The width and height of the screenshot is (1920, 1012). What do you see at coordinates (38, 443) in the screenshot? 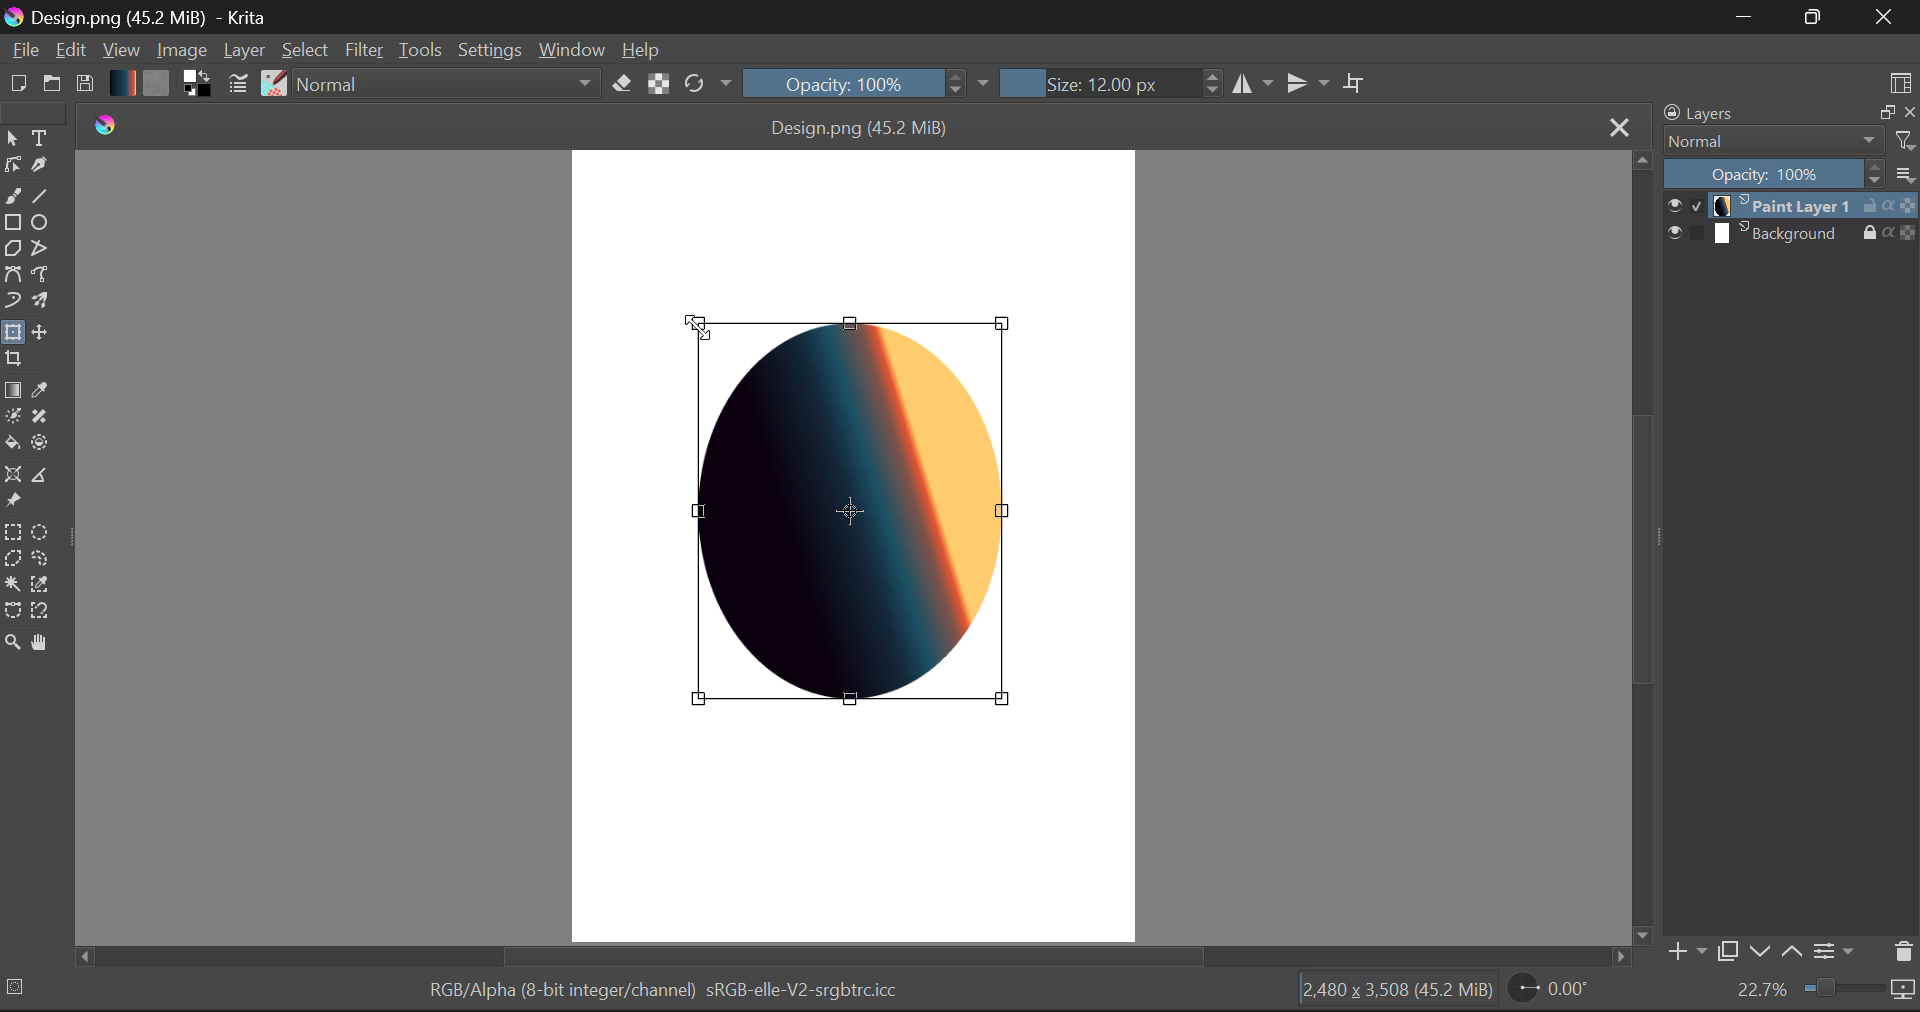
I see `Enclose and Fill` at bounding box center [38, 443].